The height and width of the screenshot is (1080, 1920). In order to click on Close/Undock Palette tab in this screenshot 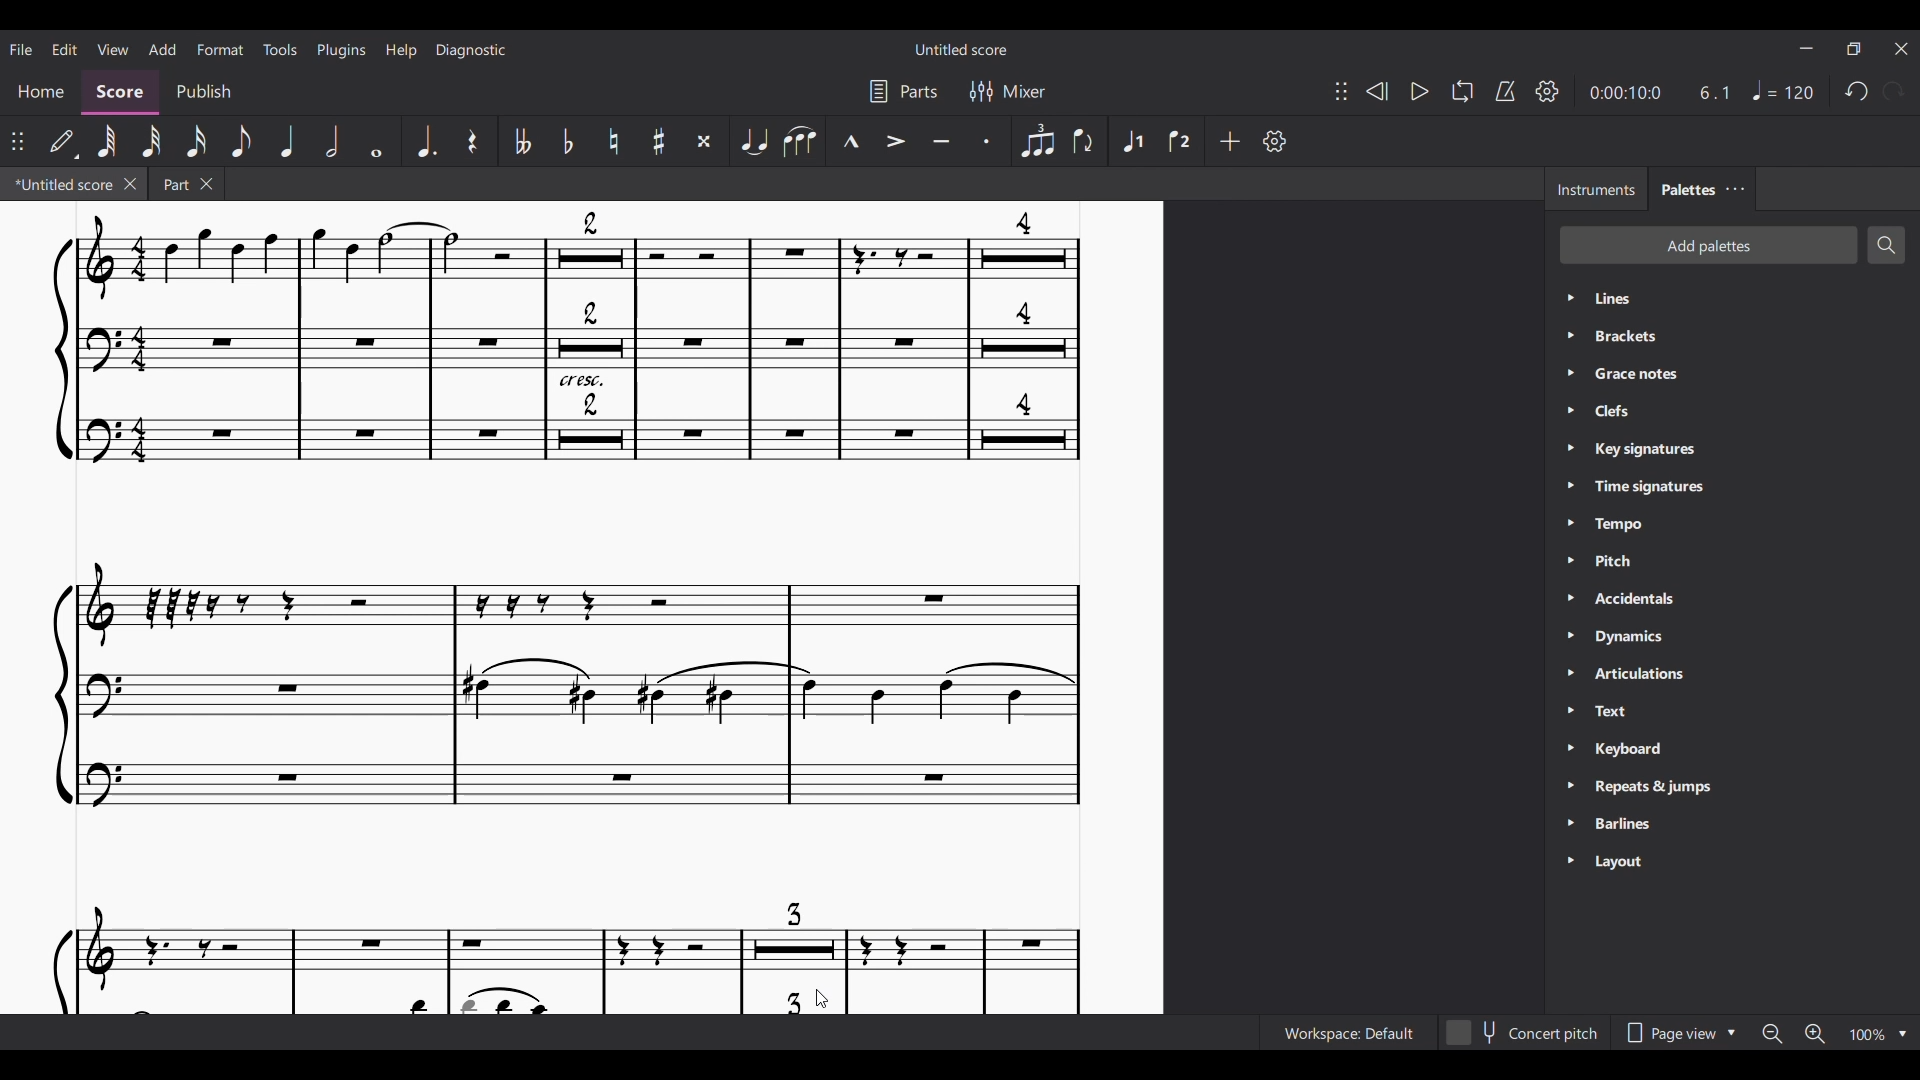, I will do `click(1736, 189)`.